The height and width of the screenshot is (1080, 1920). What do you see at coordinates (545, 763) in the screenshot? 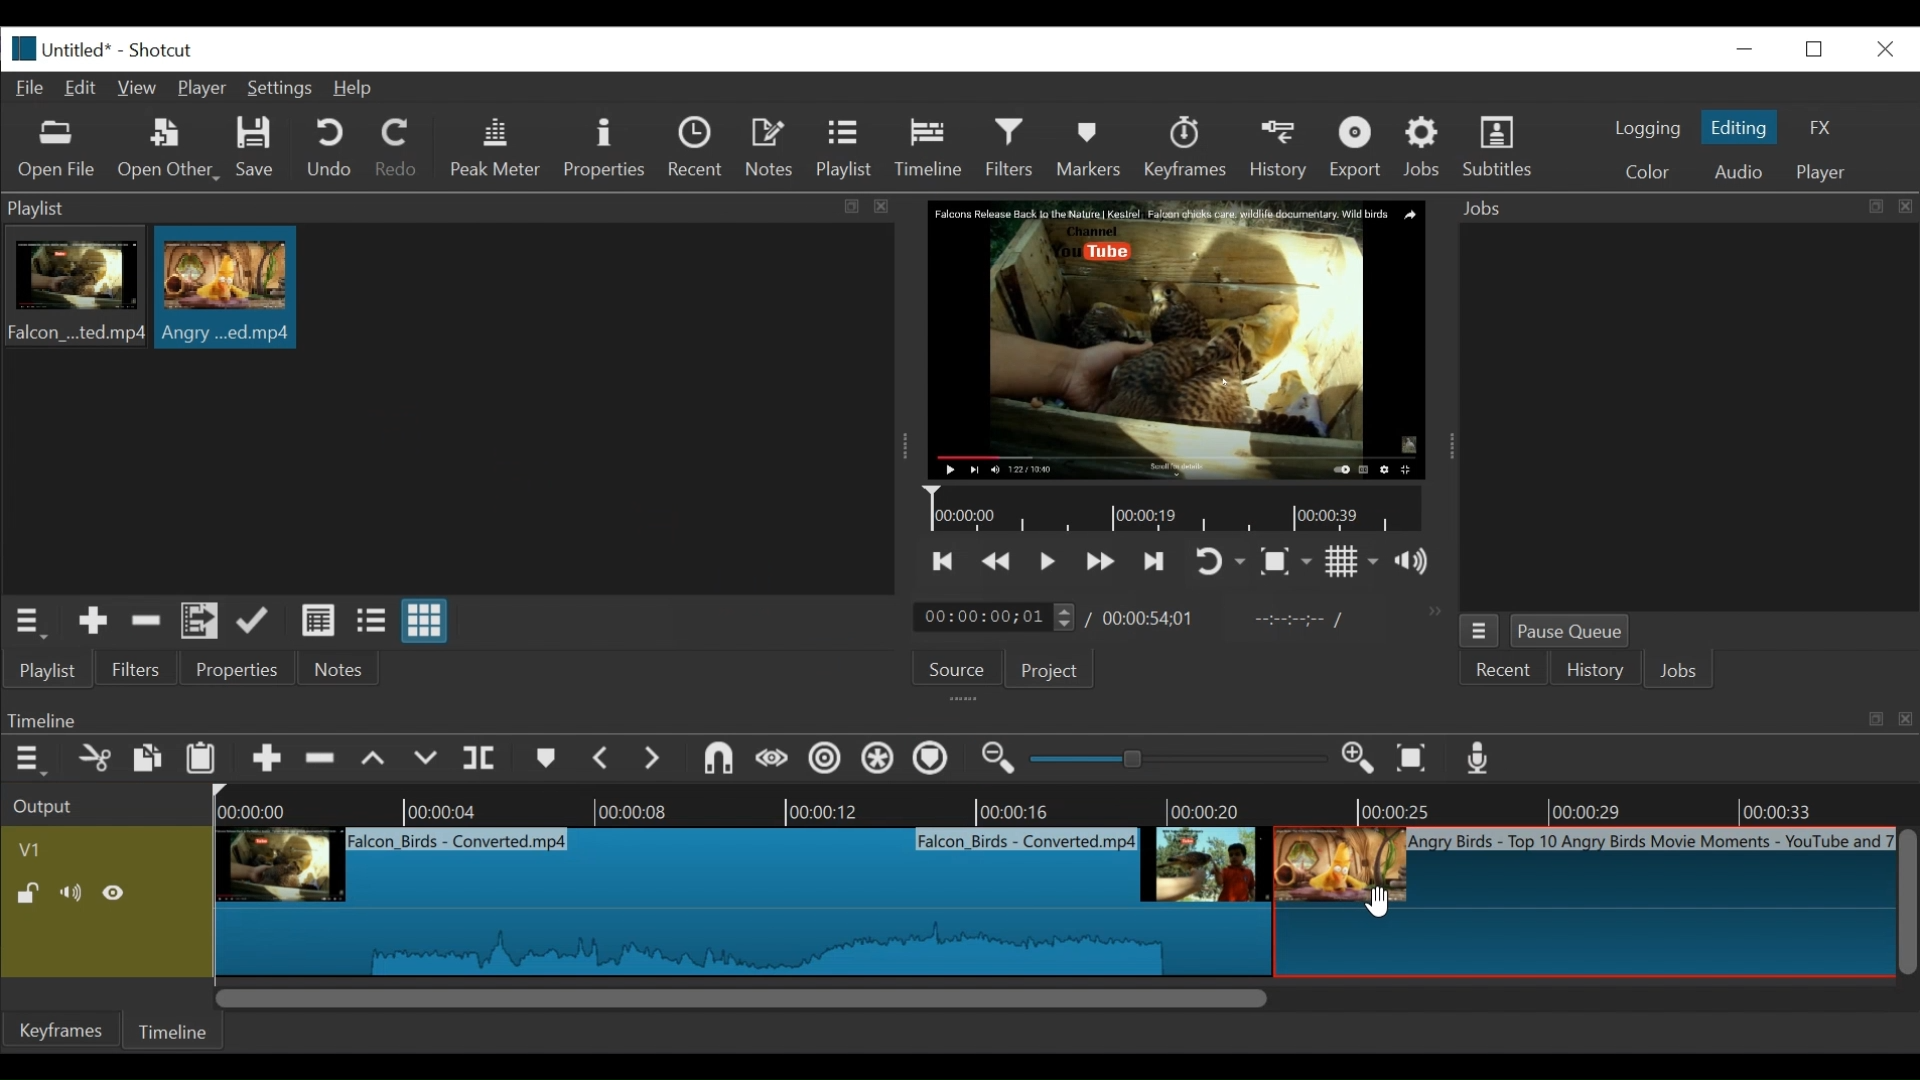
I see `markers` at bounding box center [545, 763].